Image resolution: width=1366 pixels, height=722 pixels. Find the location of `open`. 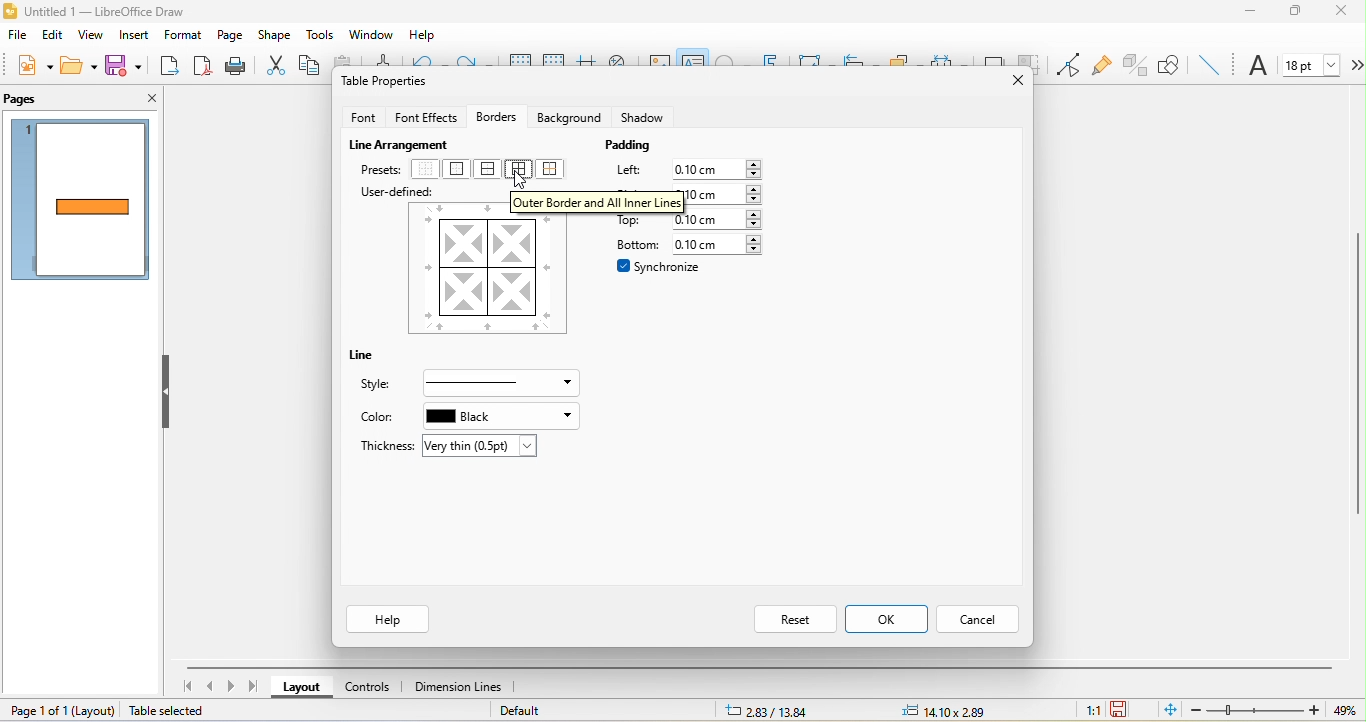

open is located at coordinates (82, 66).